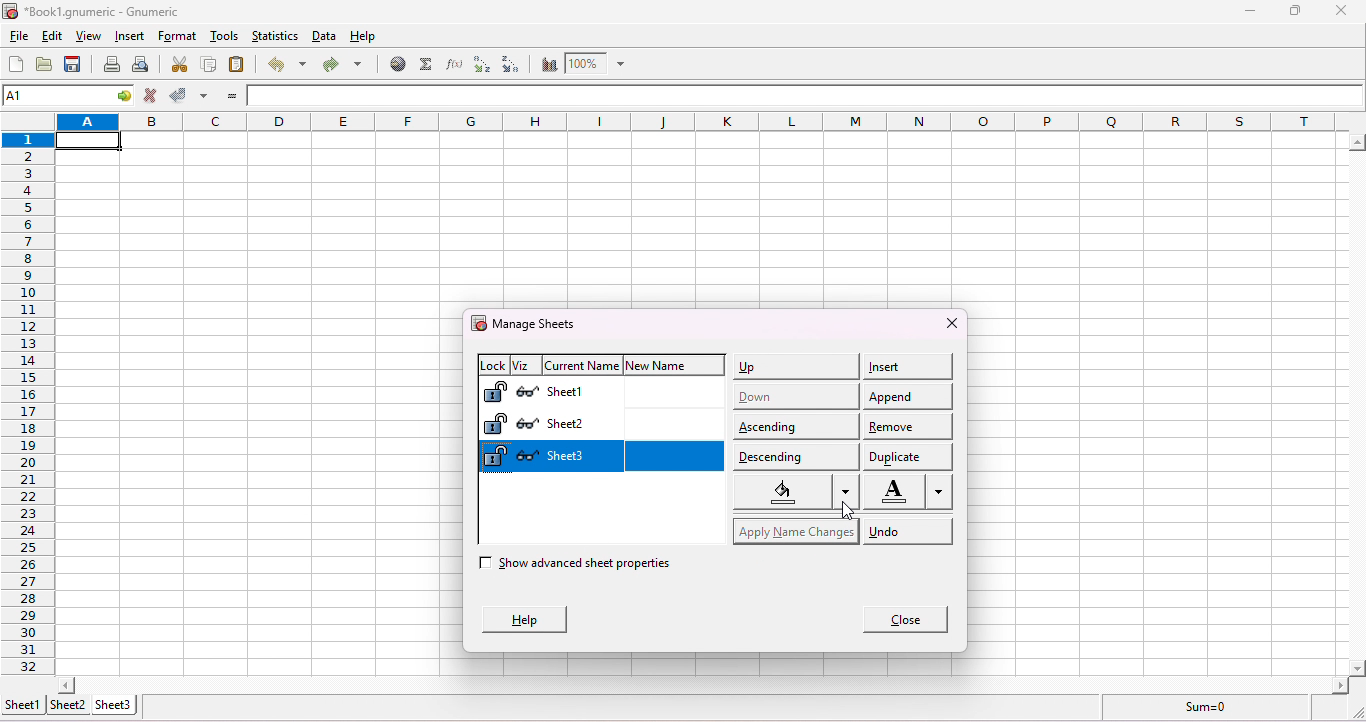 This screenshot has height=722, width=1366. I want to click on create a new workbook, so click(15, 64).